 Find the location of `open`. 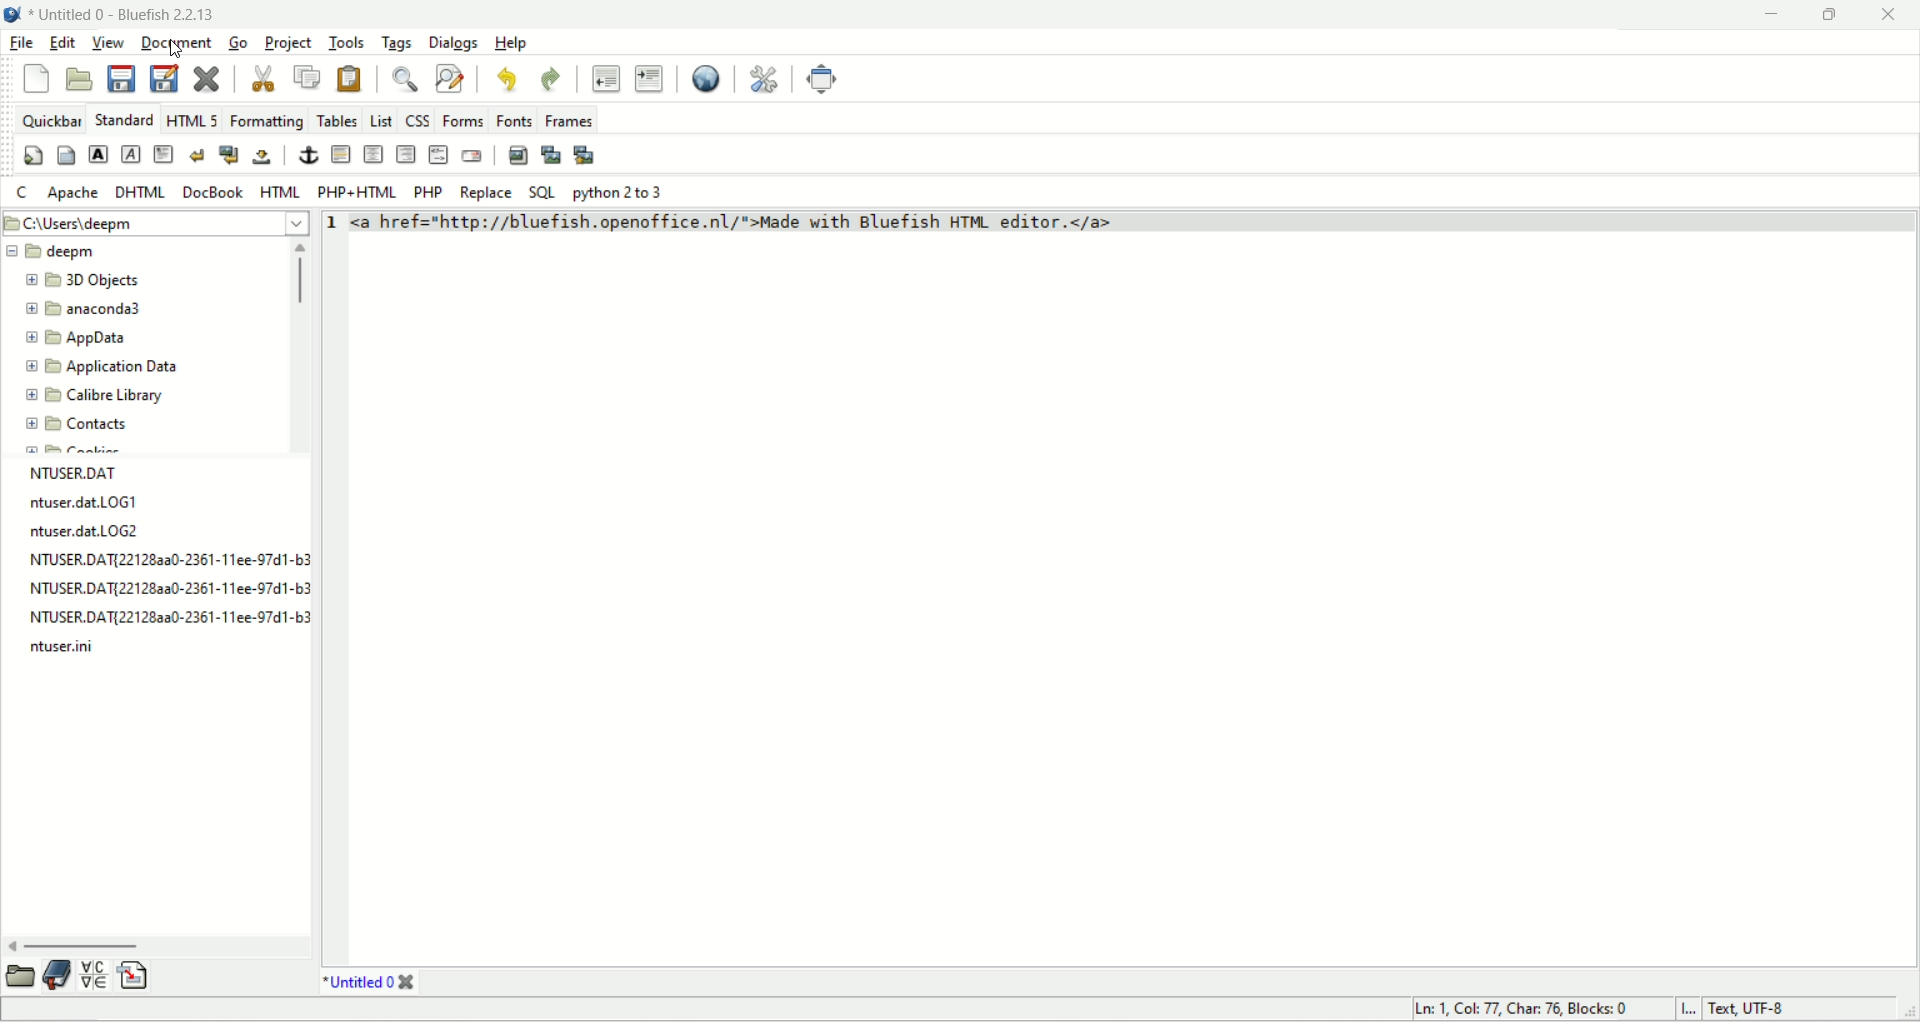

open is located at coordinates (18, 977).